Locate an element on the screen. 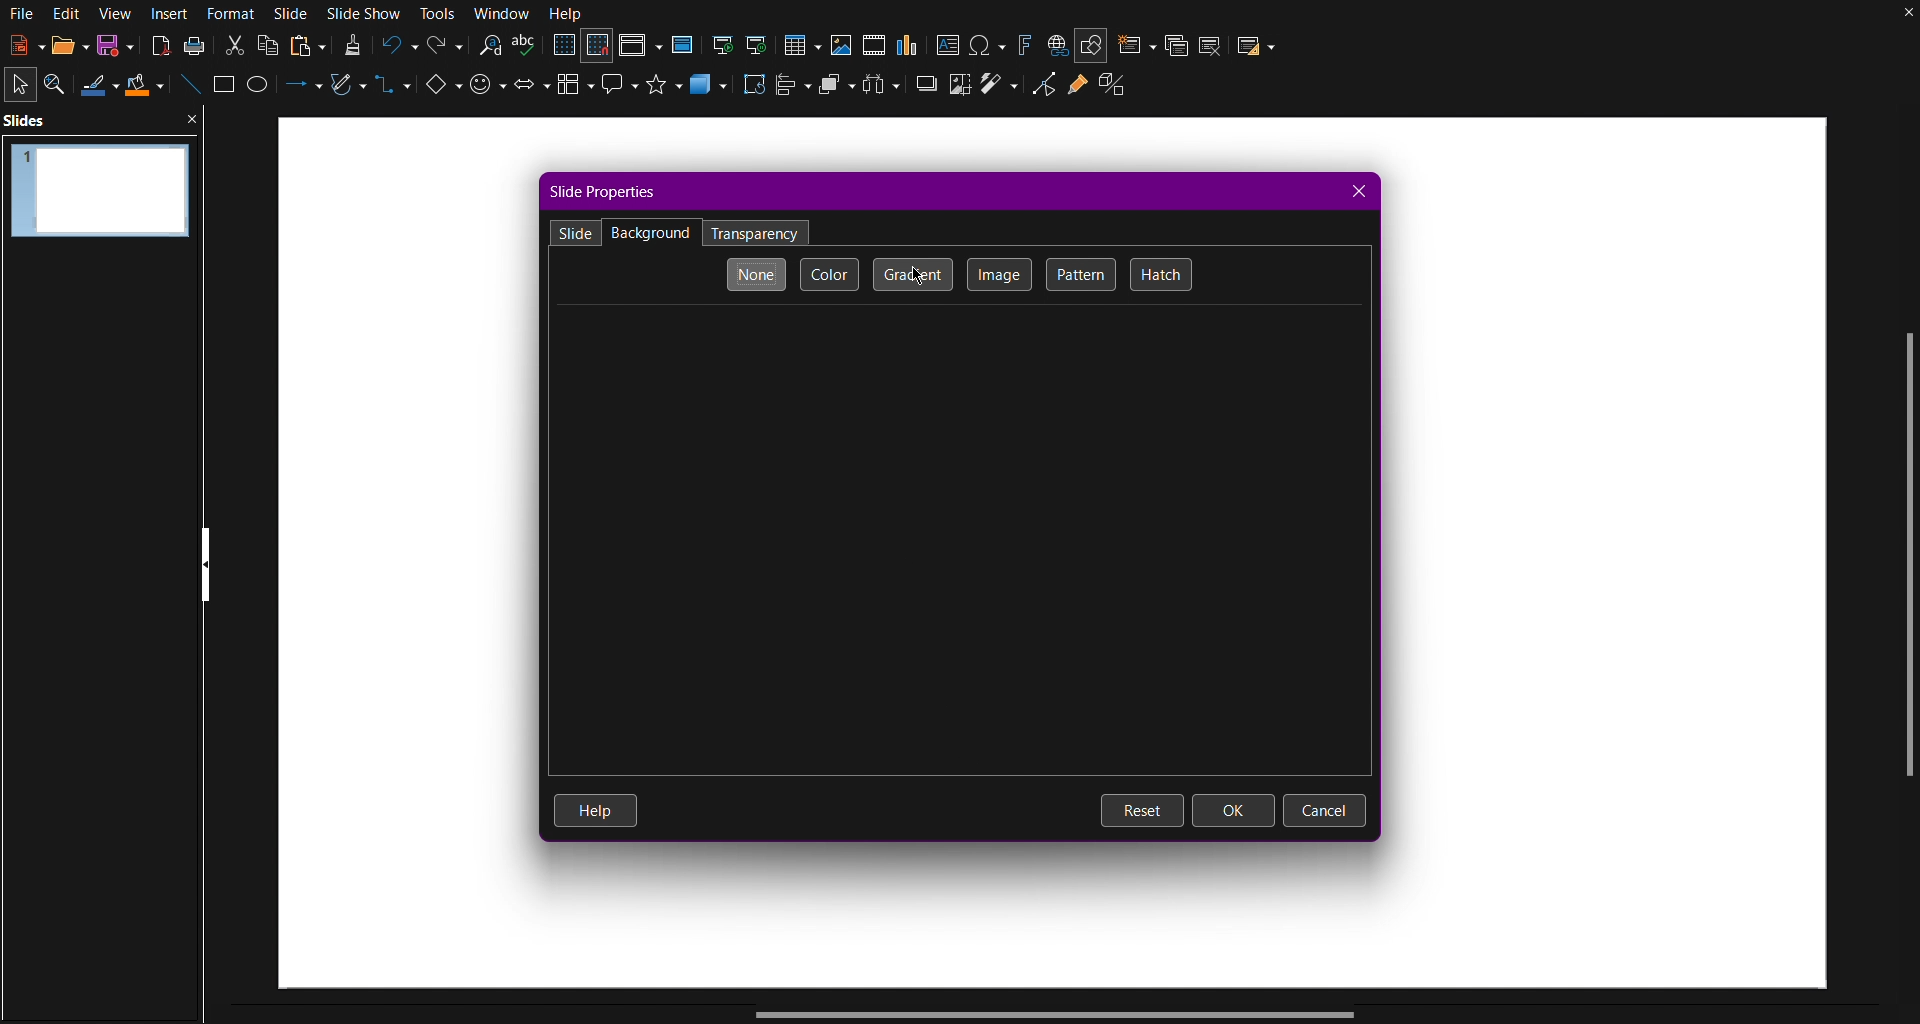 The width and height of the screenshot is (1920, 1024). Slide Properties is located at coordinates (603, 191).